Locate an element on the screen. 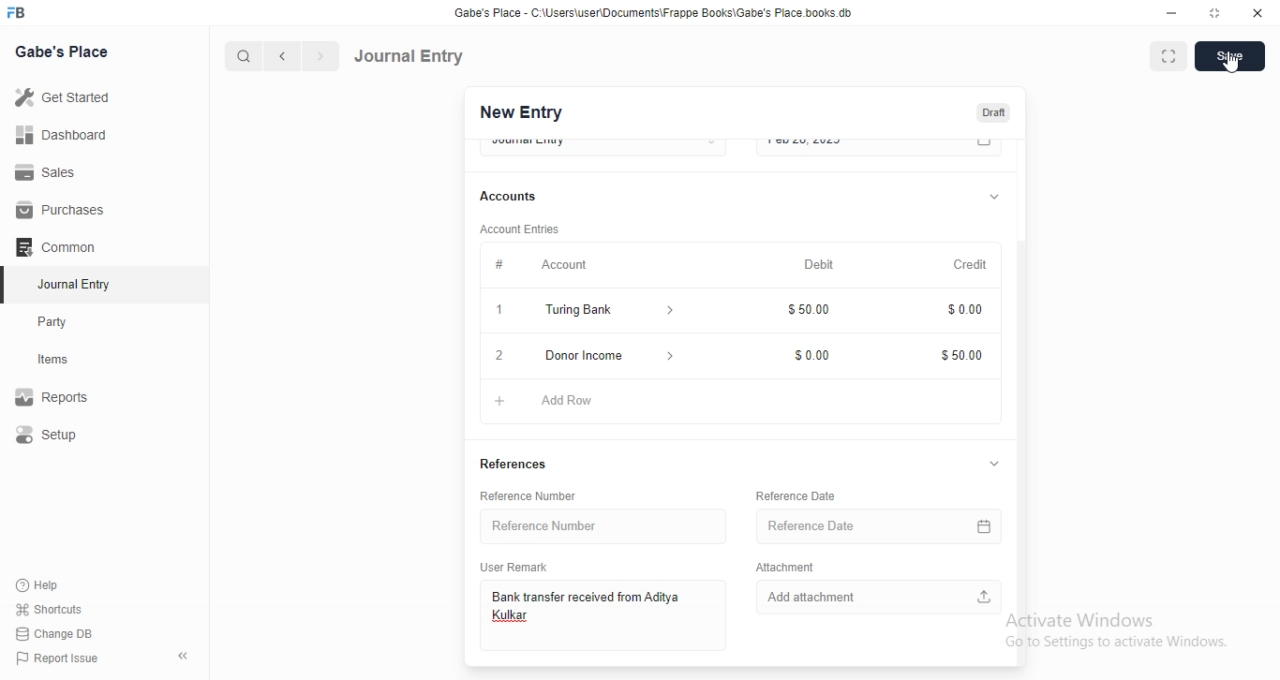 This screenshot has height=680, width=1280. Add attachment is located at coordinates (880, 595).